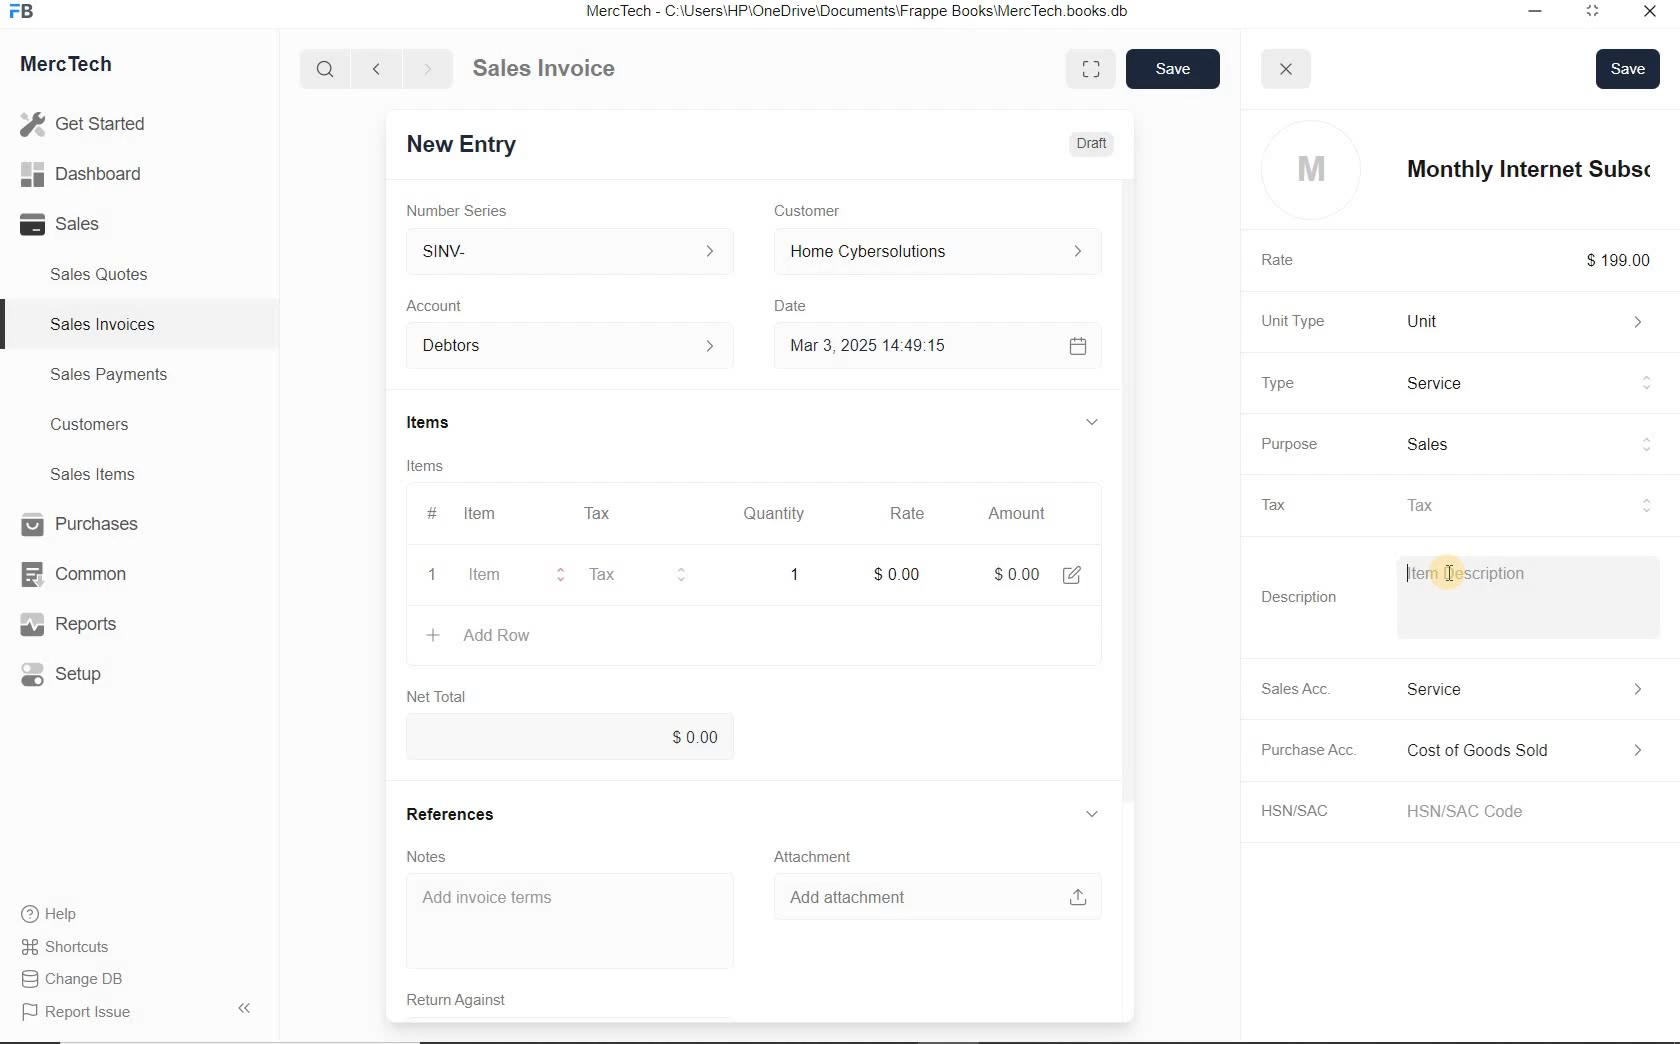 The width and height of the screenshot is (1680, 1044). I want to click on Home Cyber Solutions, so click(931, 252).